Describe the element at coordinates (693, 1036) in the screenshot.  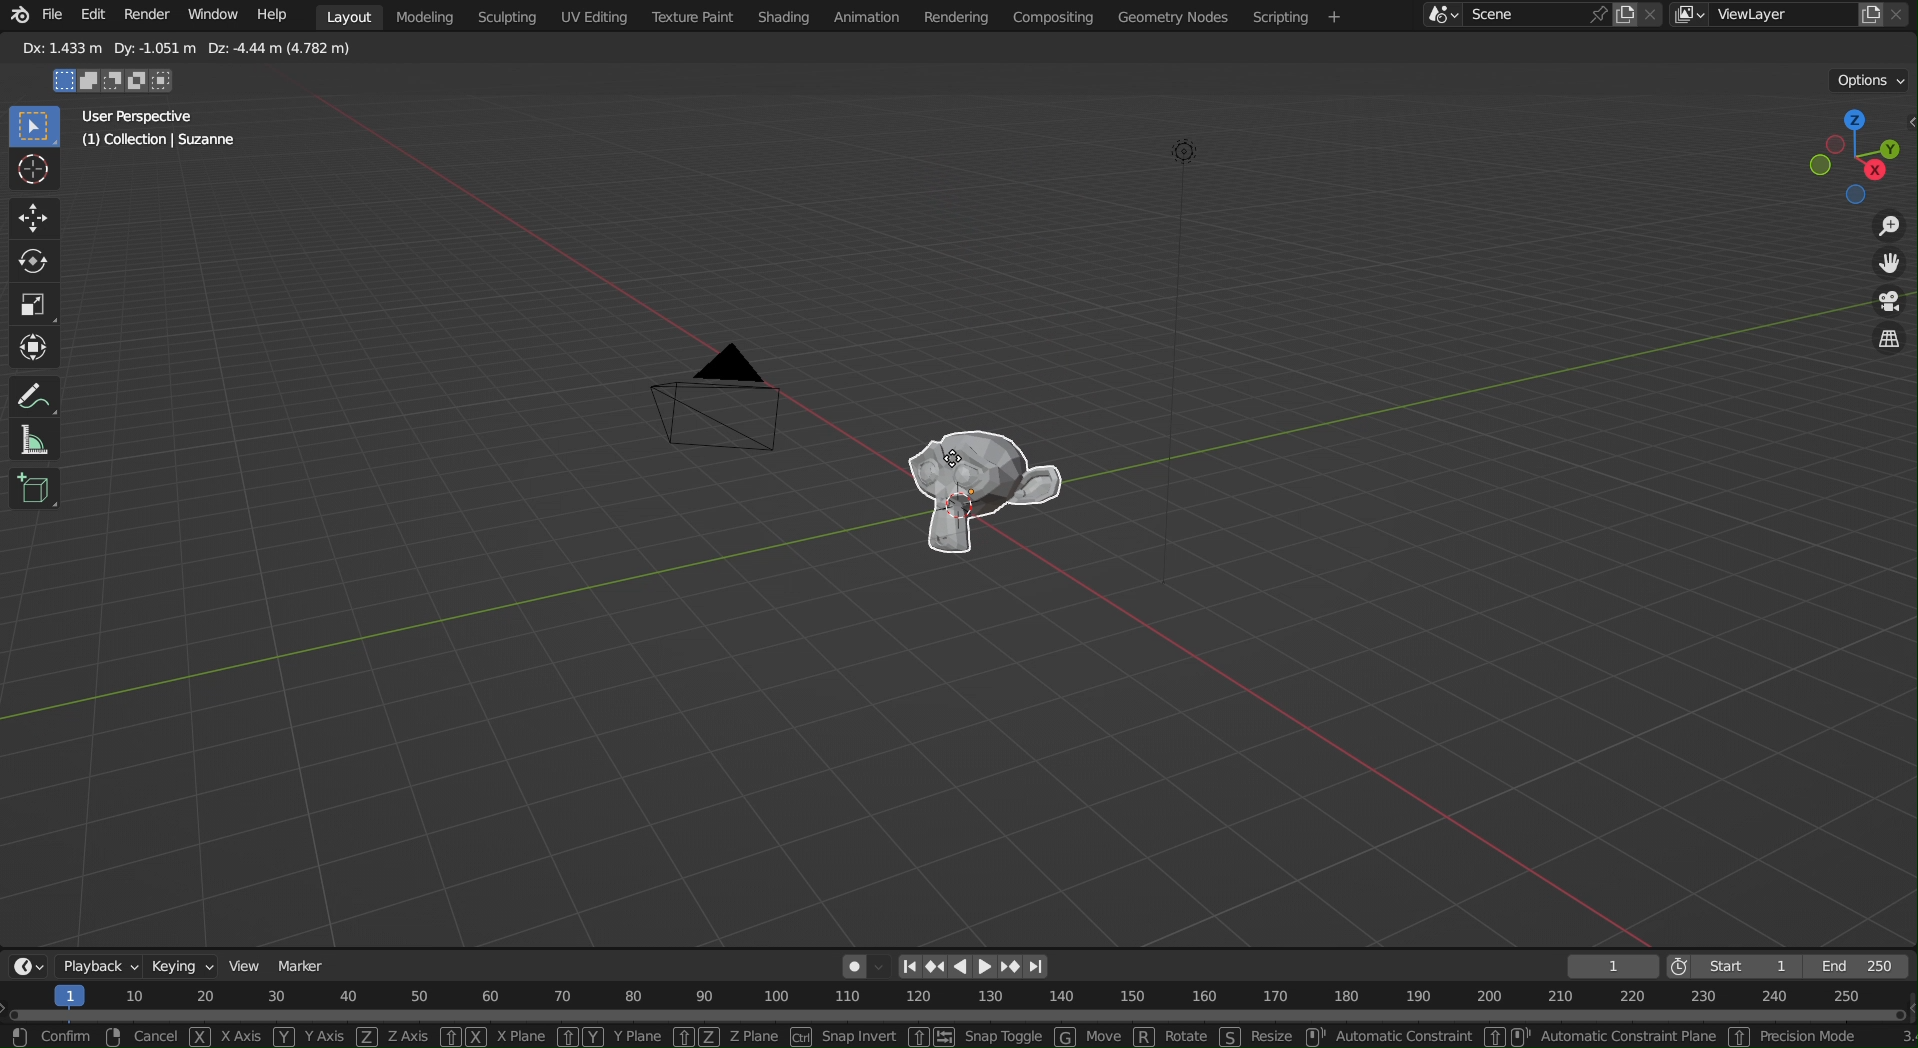
I see `shift and Z` at that location.